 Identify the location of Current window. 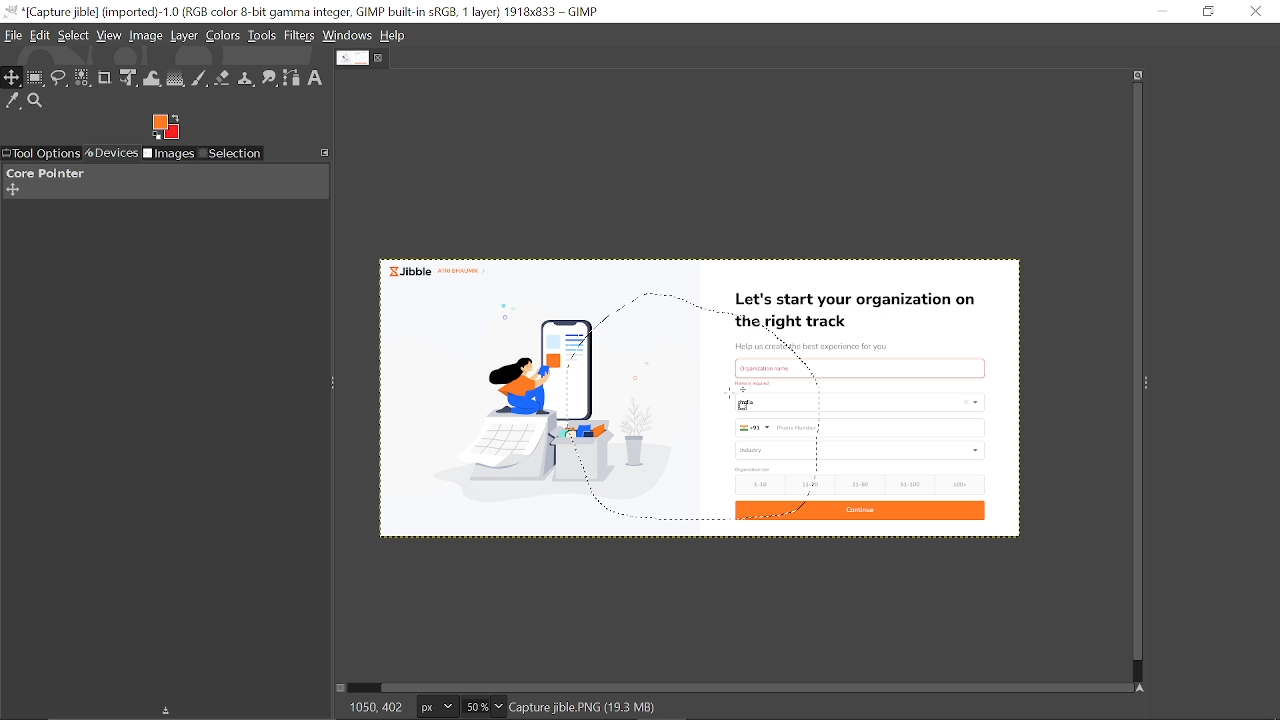
(305, 12).